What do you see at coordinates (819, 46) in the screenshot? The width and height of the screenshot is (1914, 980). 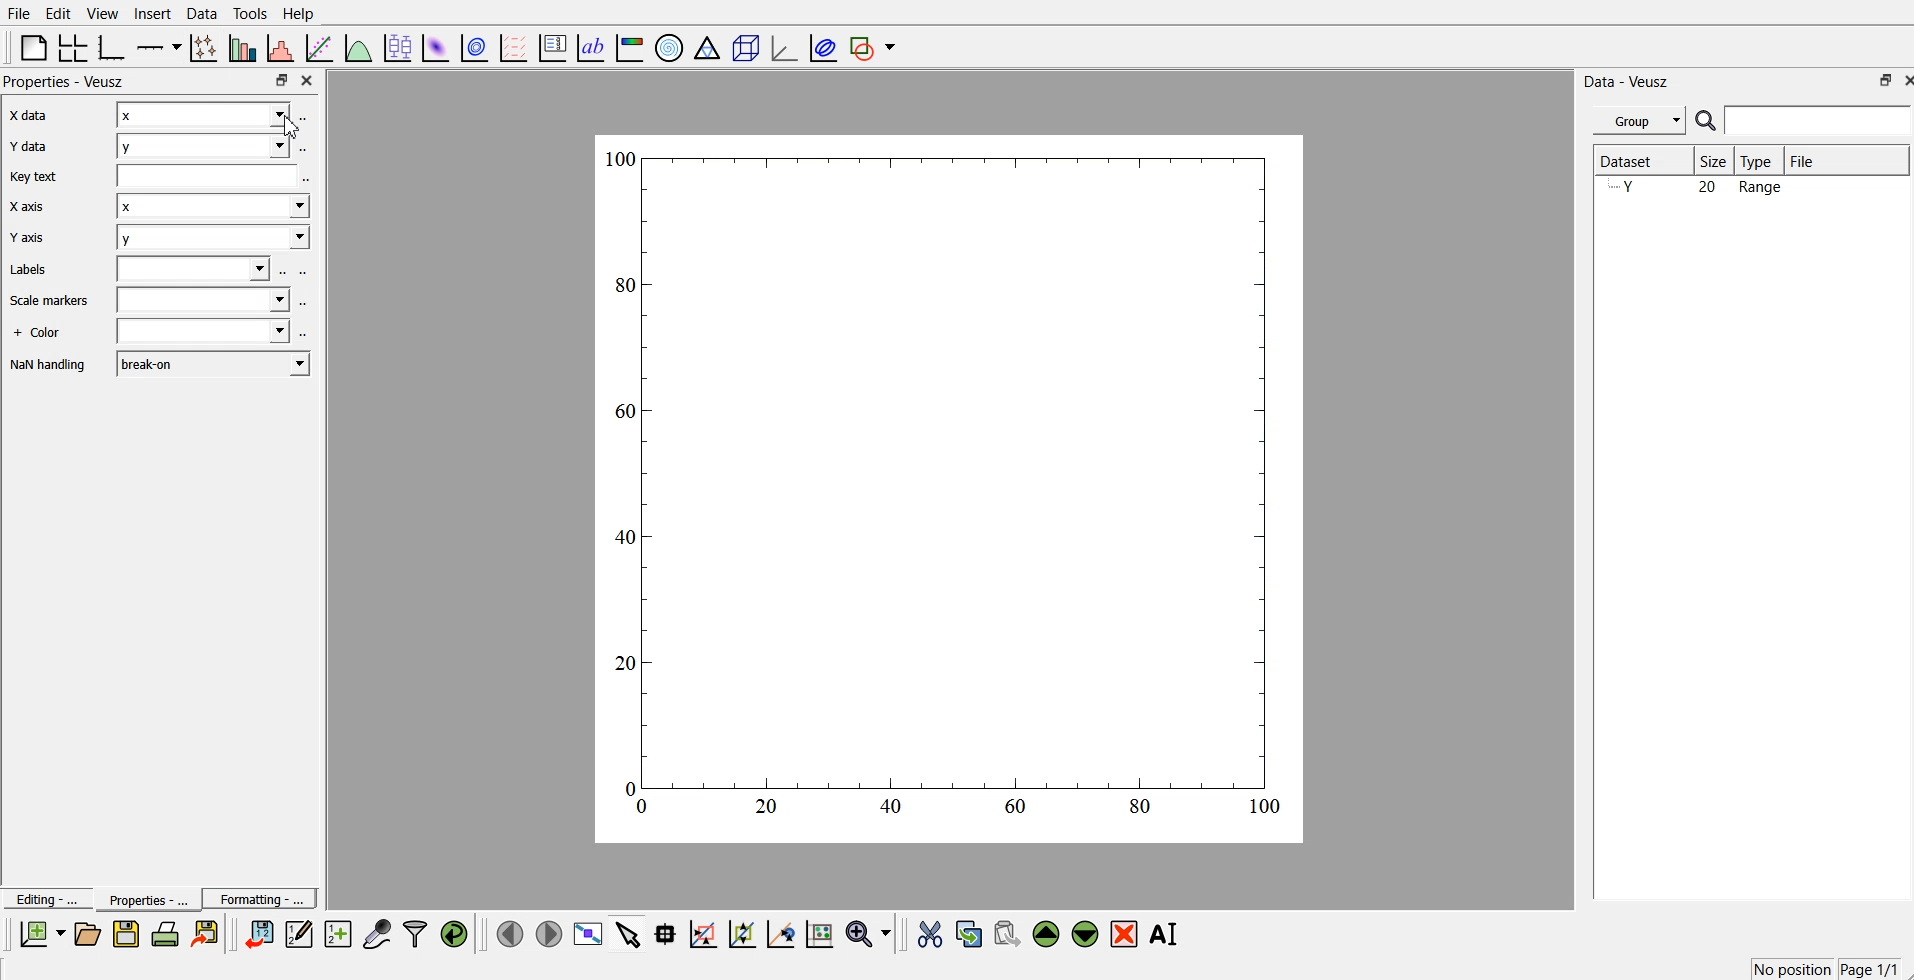 I see `plot covariance ellipses` at bounding box center [819, 46].